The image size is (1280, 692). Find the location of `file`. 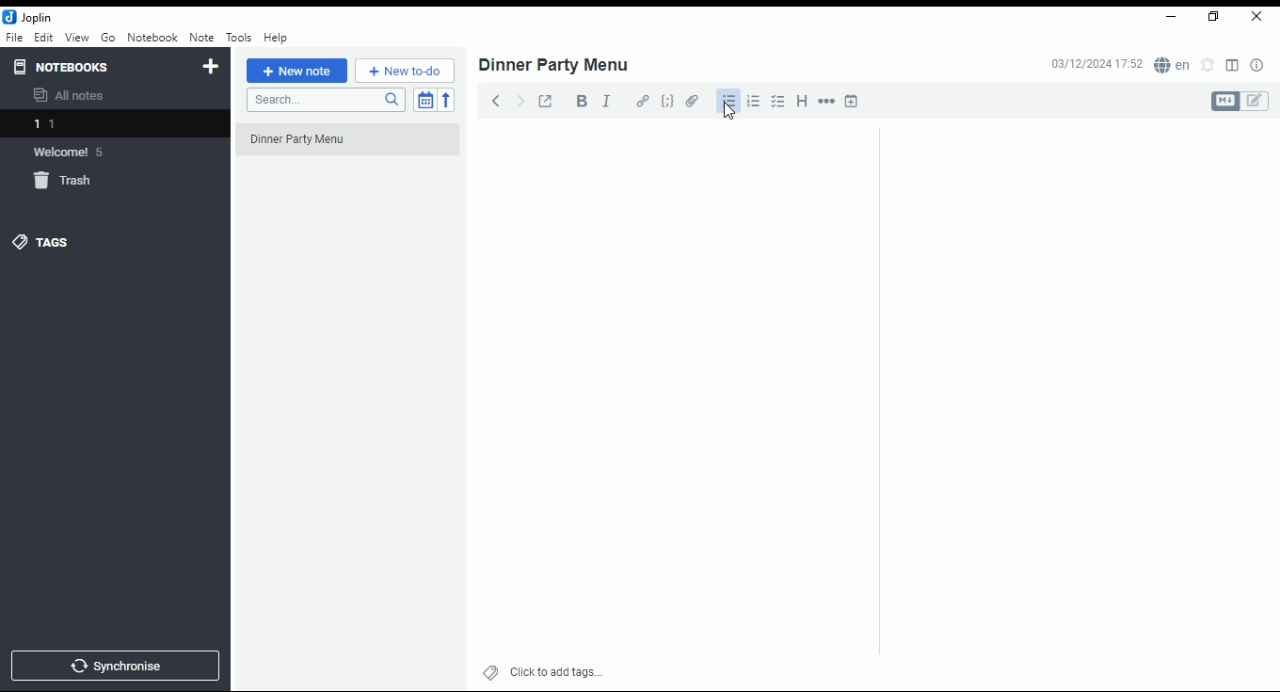

file is located at coordinates (14, 37).